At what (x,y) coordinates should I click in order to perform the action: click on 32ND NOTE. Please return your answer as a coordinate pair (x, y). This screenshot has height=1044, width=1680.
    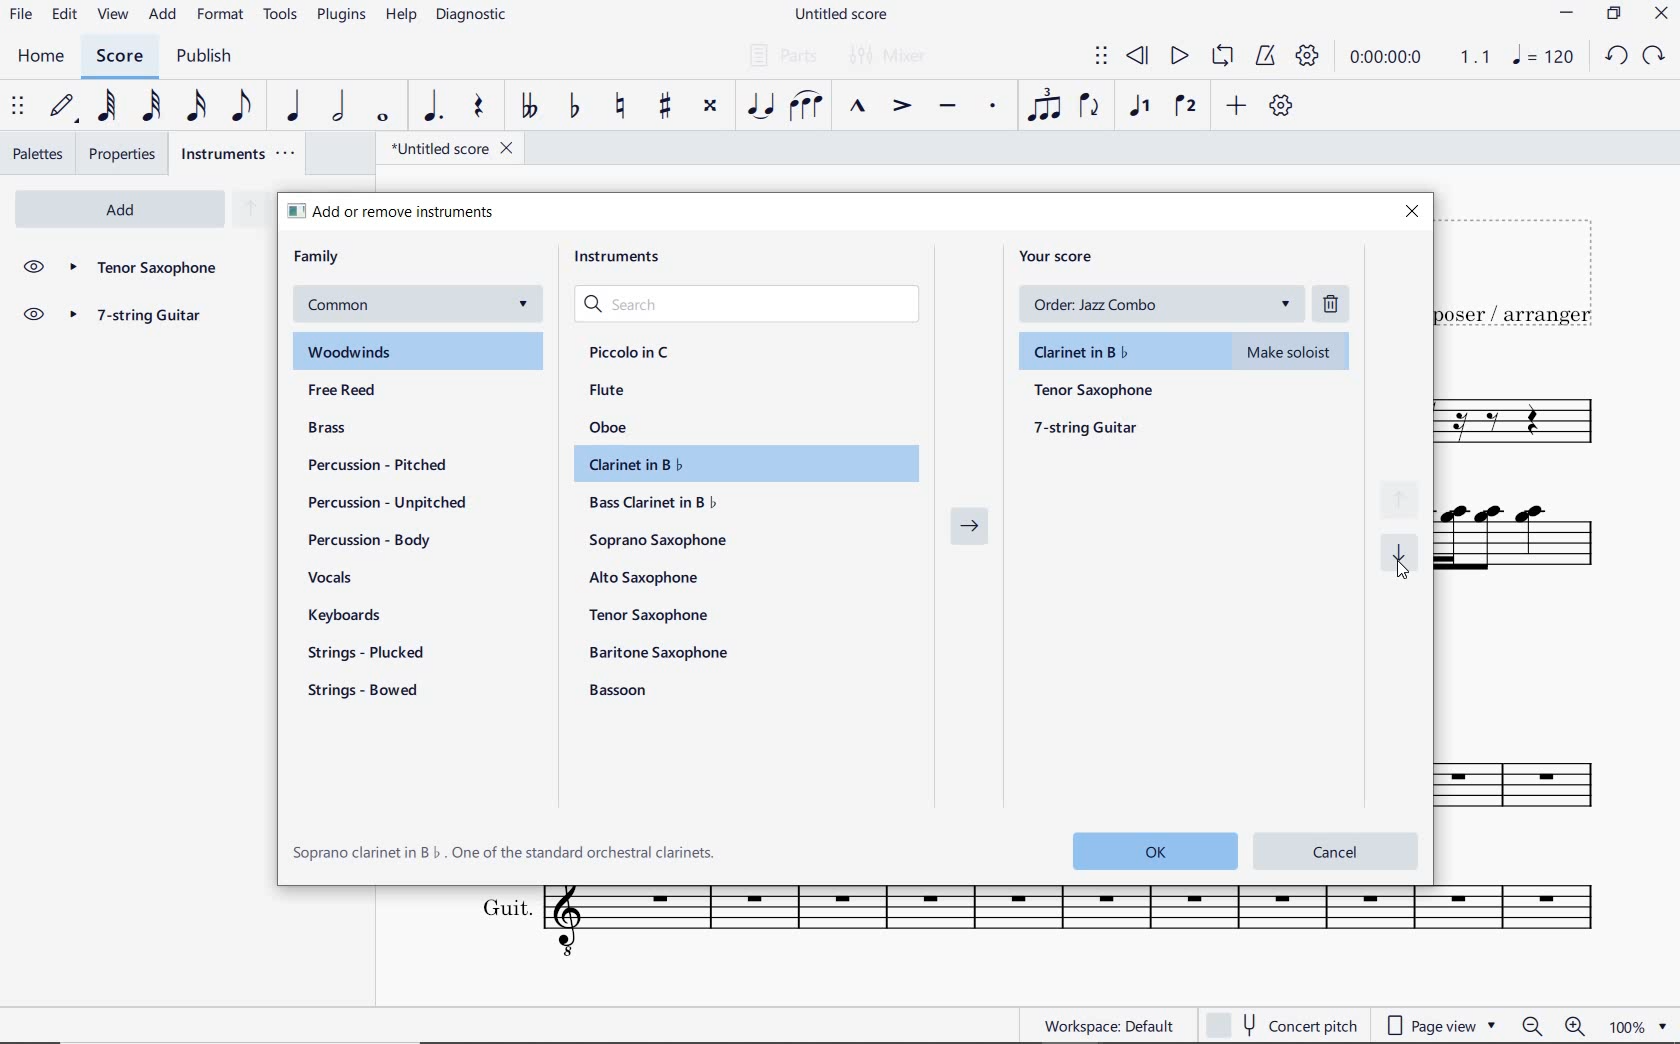
    Looking at the image, I should click on (154, 106).